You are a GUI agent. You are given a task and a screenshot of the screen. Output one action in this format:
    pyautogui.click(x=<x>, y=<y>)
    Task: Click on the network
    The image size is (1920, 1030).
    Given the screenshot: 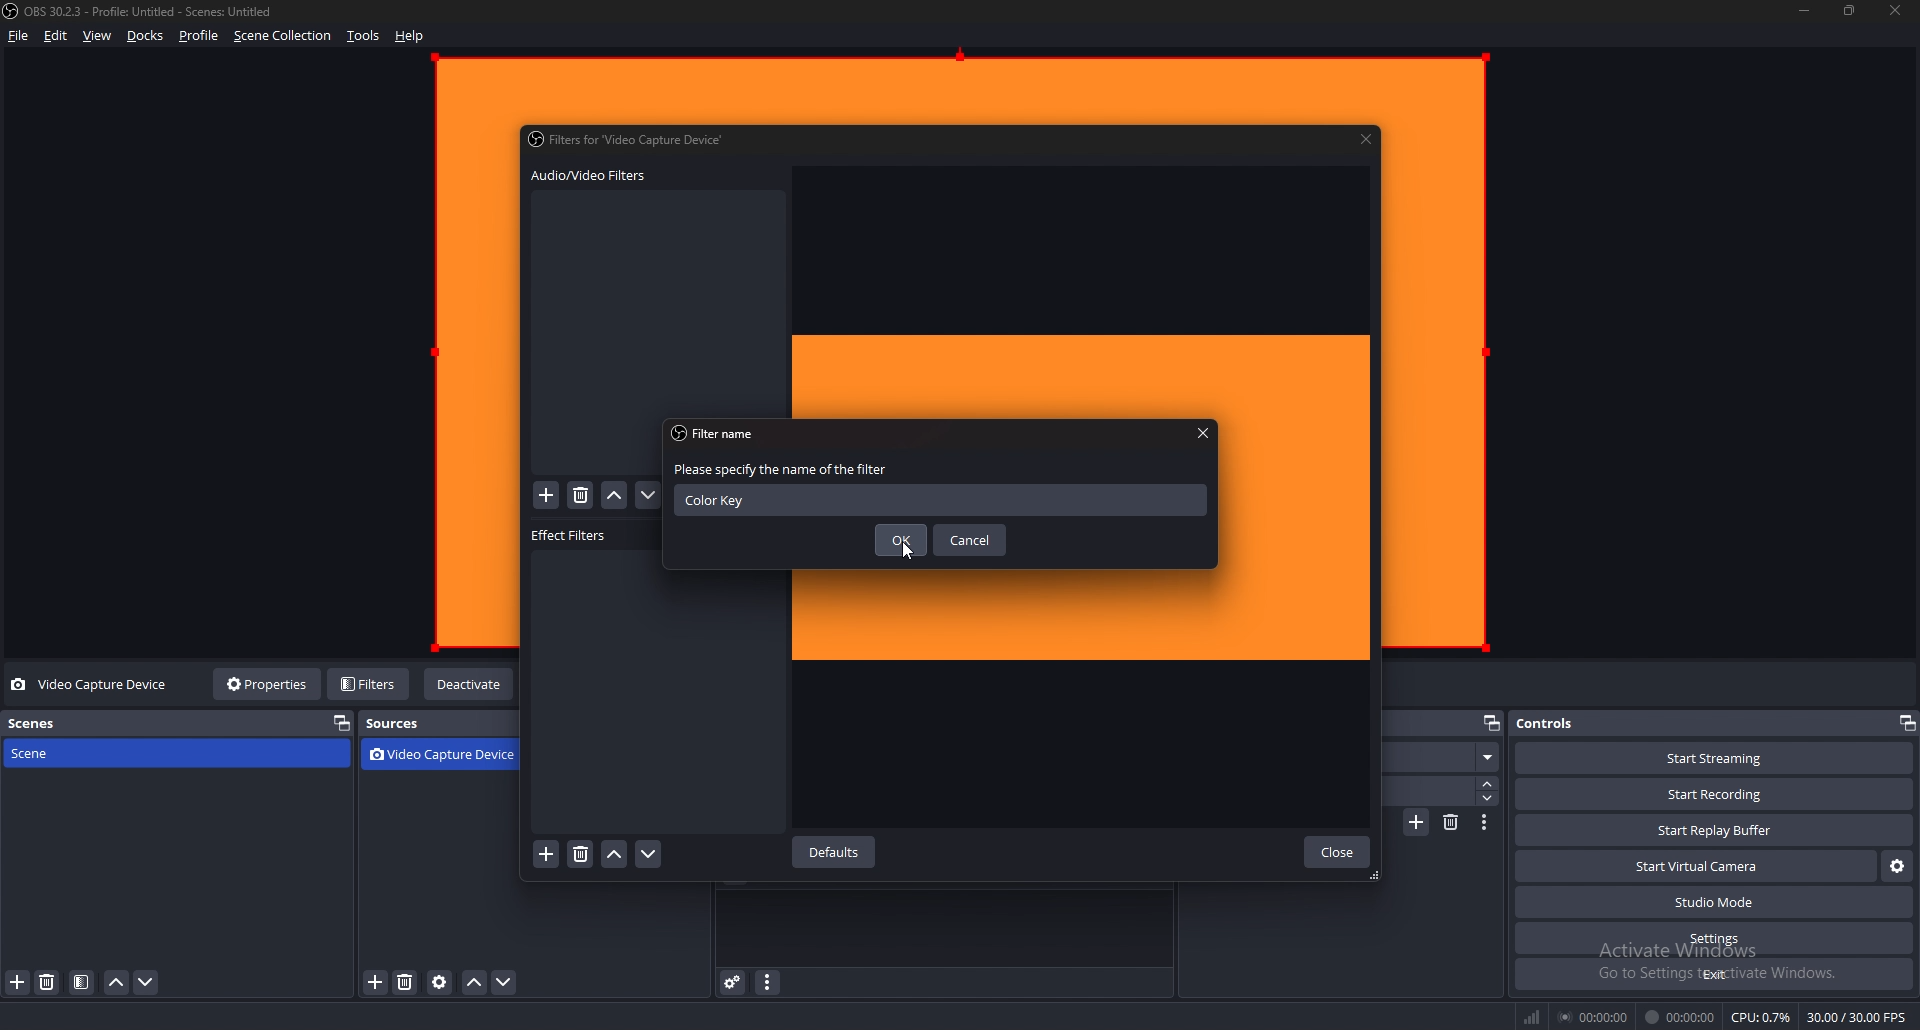 What is the action you would take?
    pyautogui.click(x=1535, y=1016)
    